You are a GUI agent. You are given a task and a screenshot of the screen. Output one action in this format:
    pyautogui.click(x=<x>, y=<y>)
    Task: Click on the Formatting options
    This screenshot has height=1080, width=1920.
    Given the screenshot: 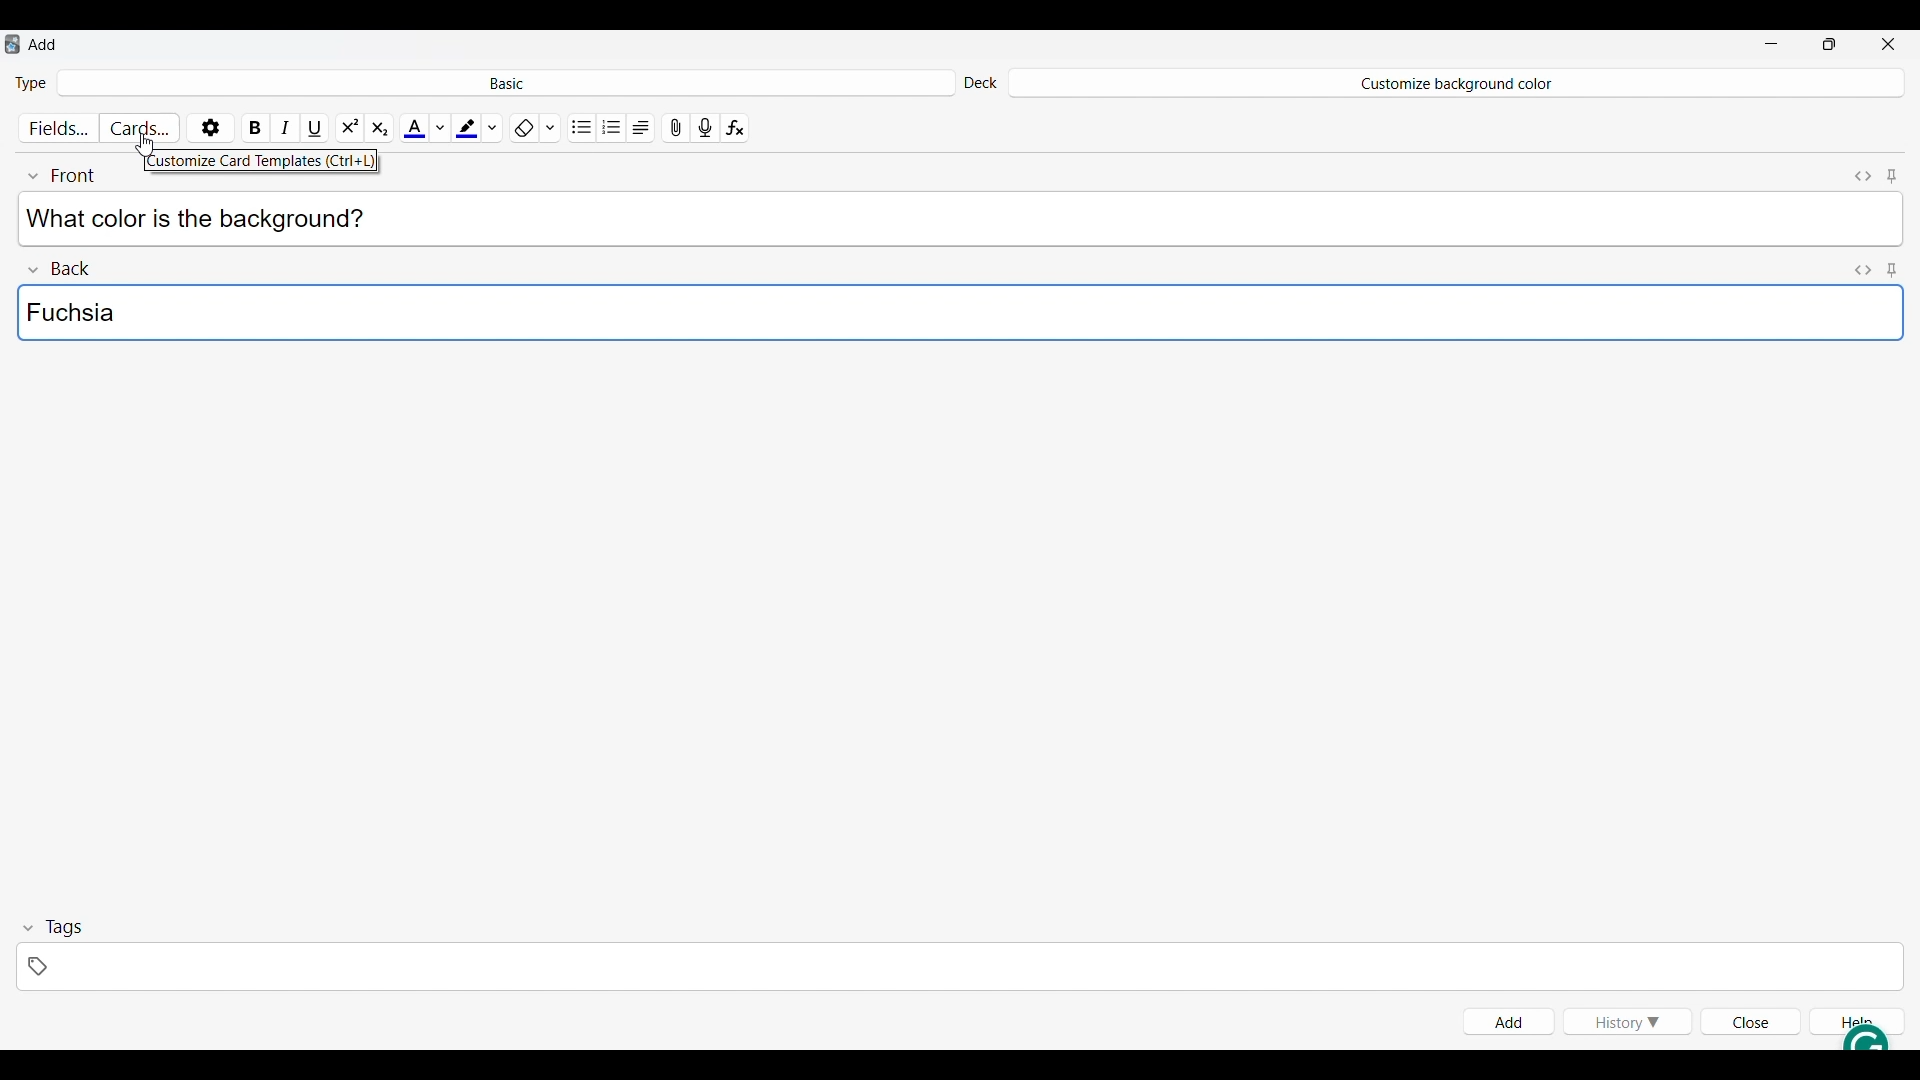 What is the action you would take?
    pyautogui.click(x=550, y=124)
    